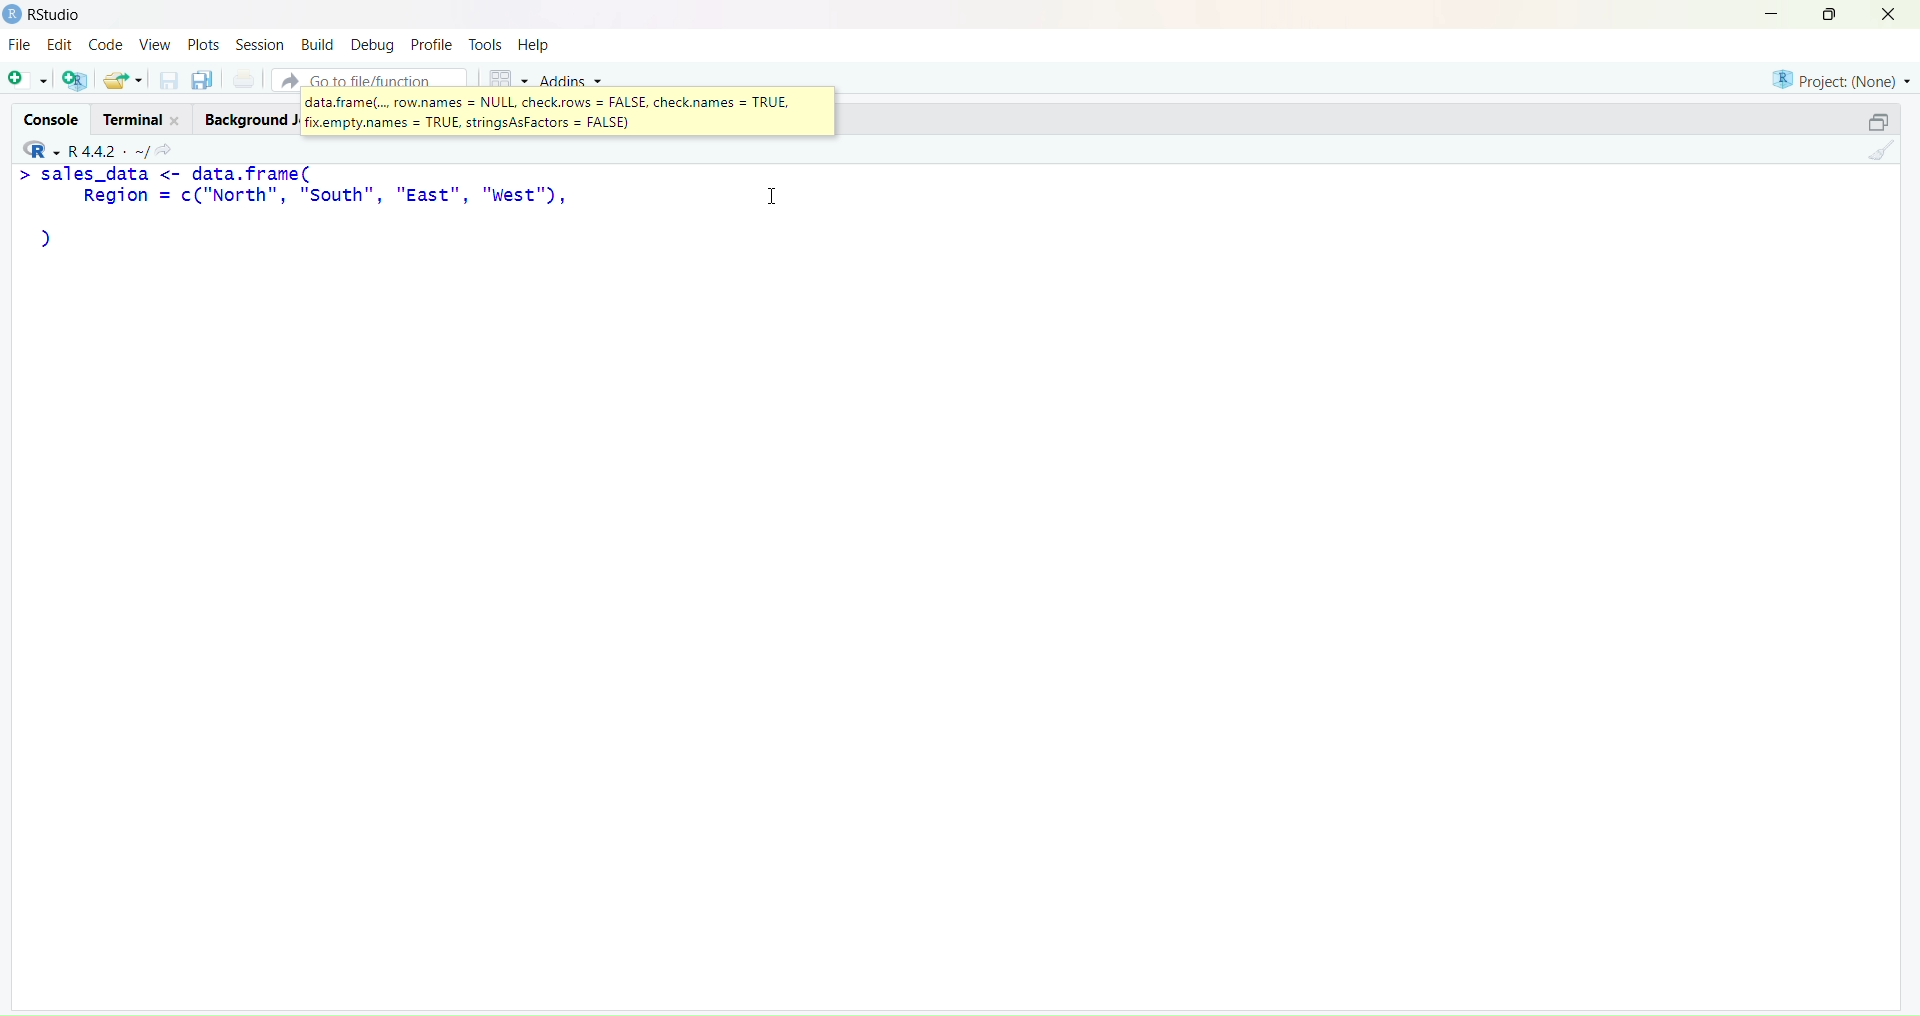 This screenshot has height=1016, width=1920. Describe the element at coordinates (167, 85) in the screenshot. I see `save` at that location.